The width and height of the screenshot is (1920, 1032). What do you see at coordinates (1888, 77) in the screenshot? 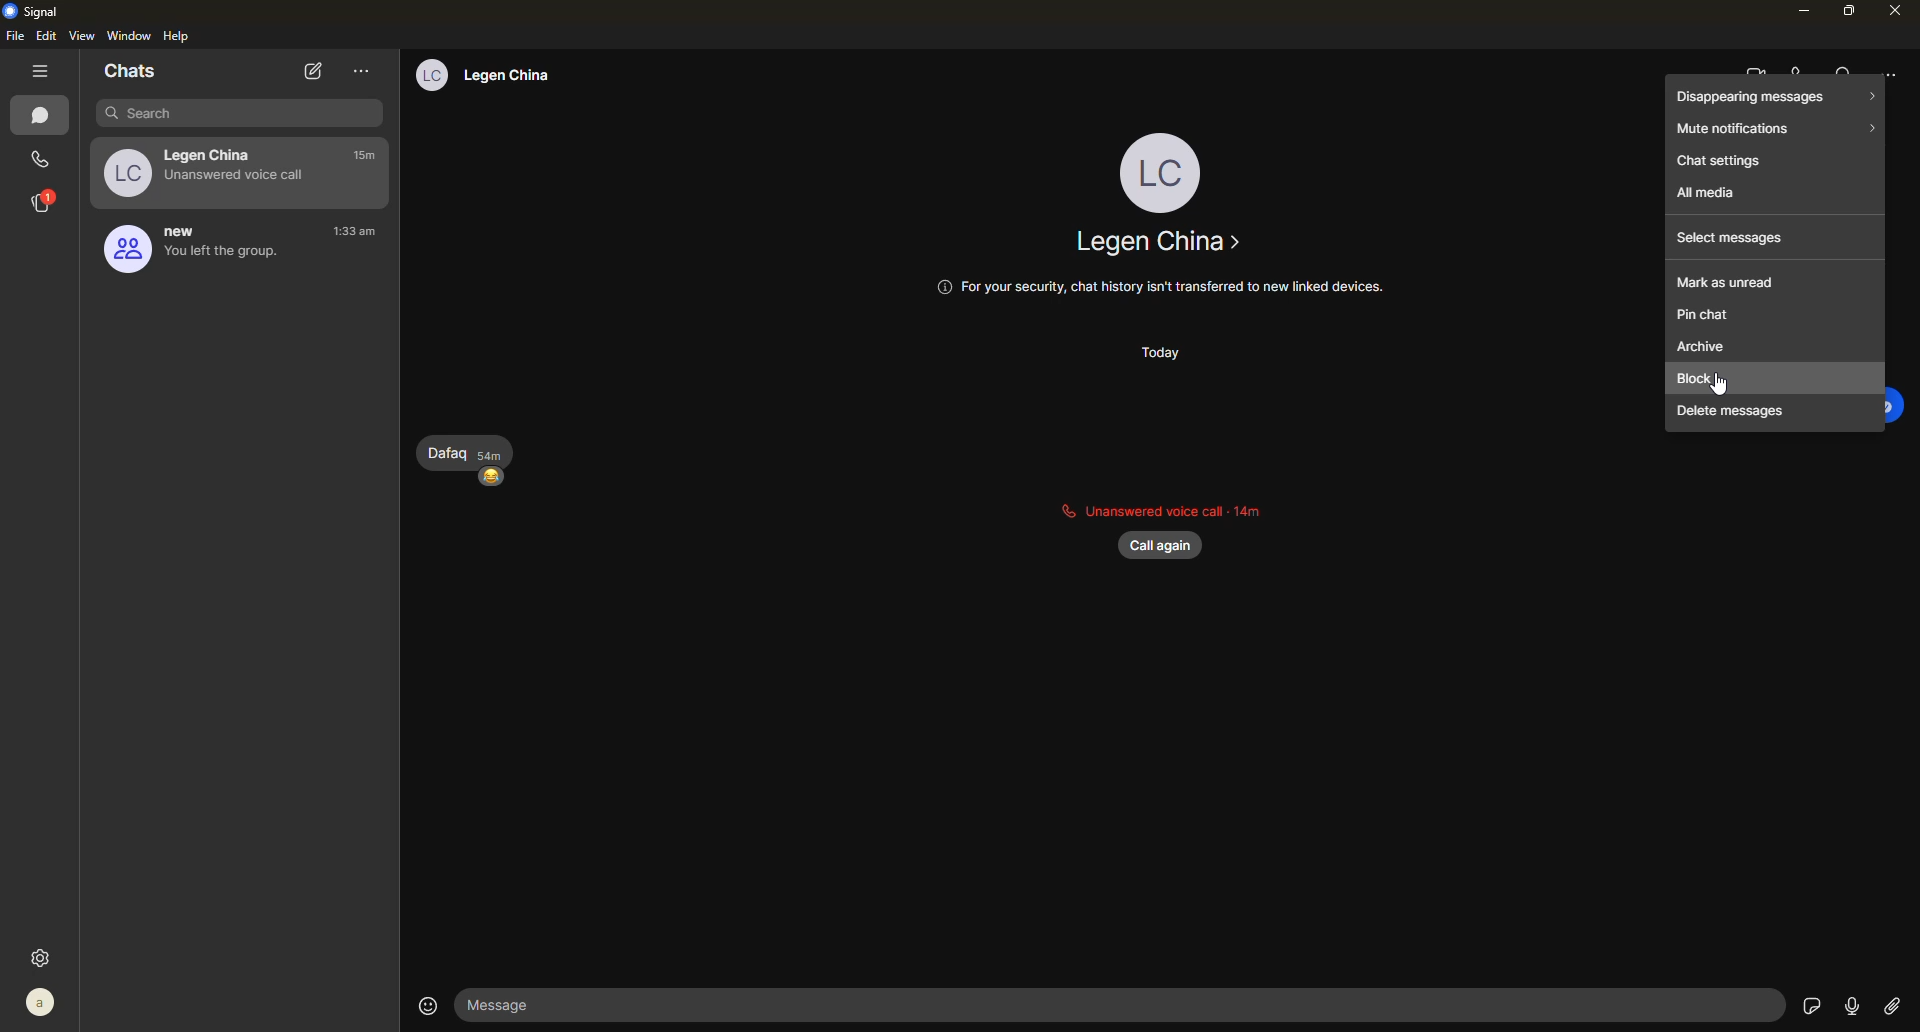
I see `more` at bounding box center [1888, 77].